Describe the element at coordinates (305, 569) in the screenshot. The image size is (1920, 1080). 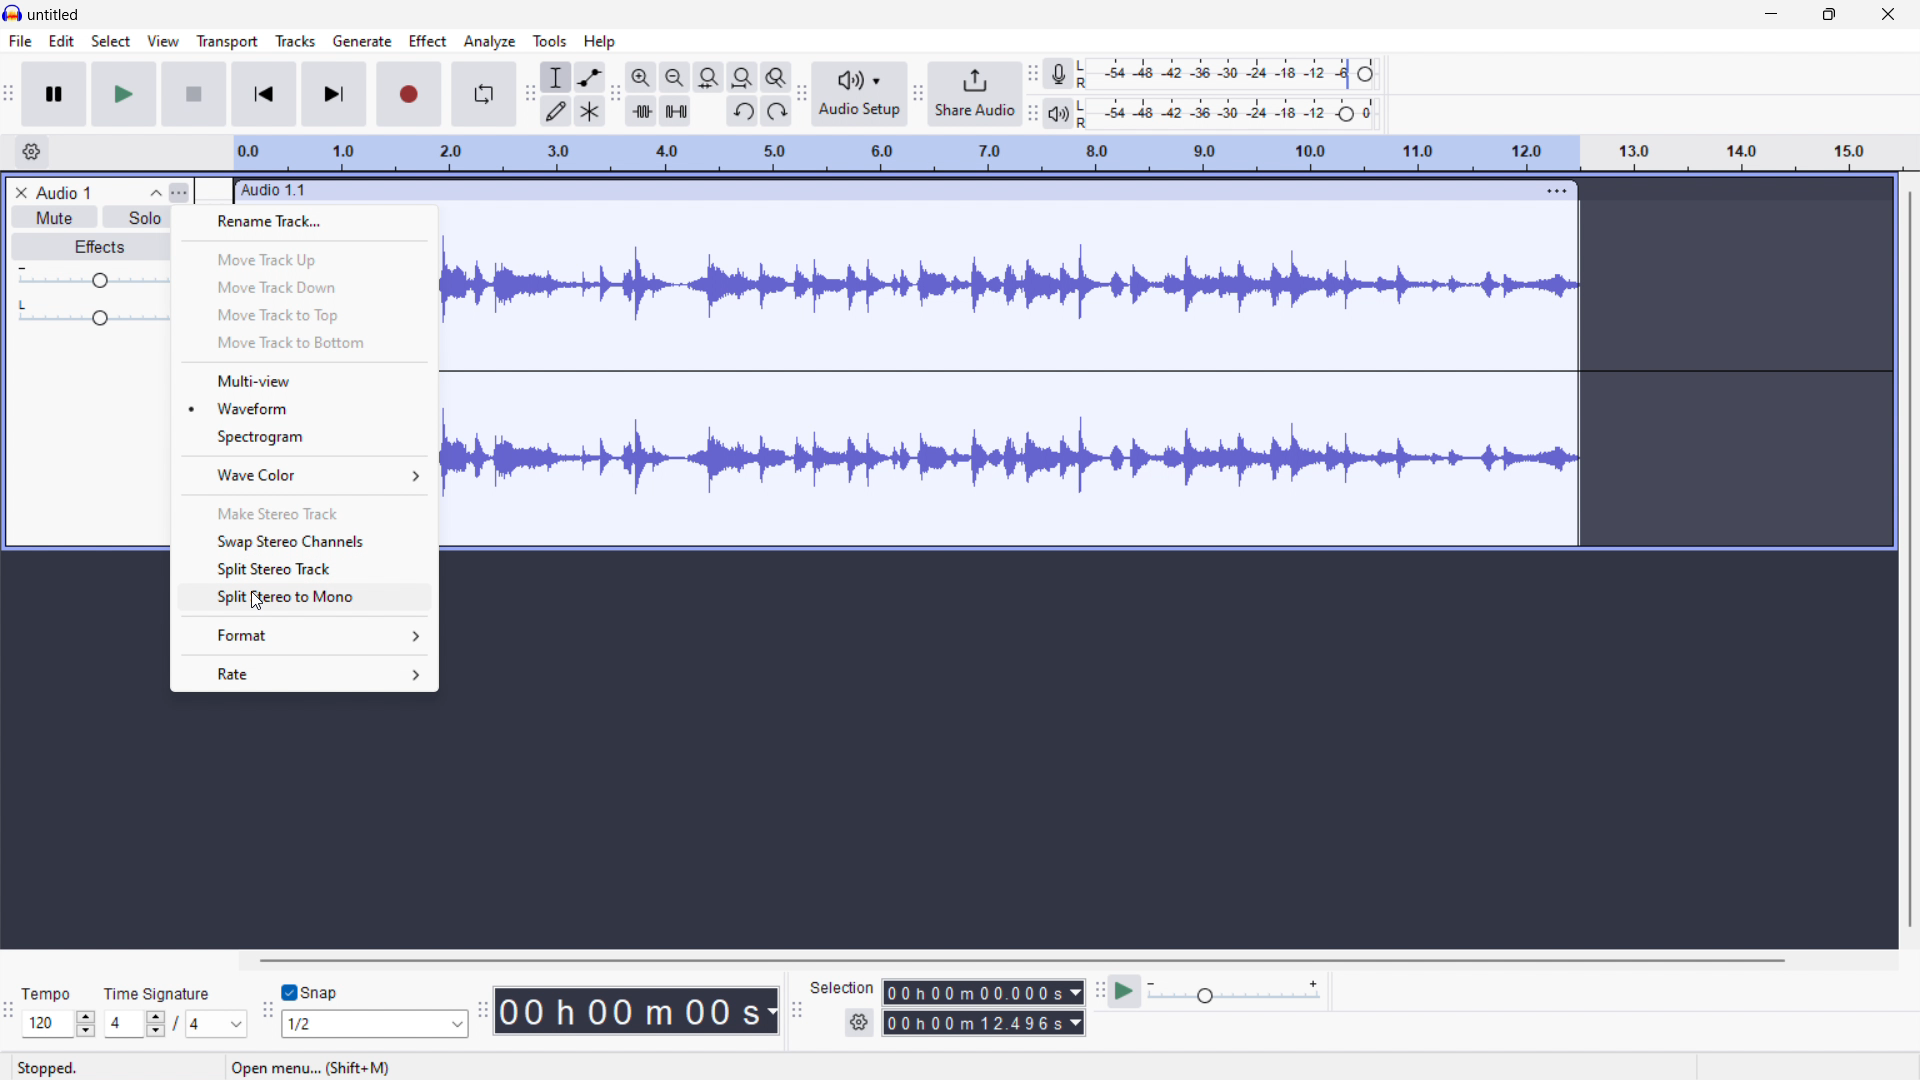
I see `split stereo track` at that location.